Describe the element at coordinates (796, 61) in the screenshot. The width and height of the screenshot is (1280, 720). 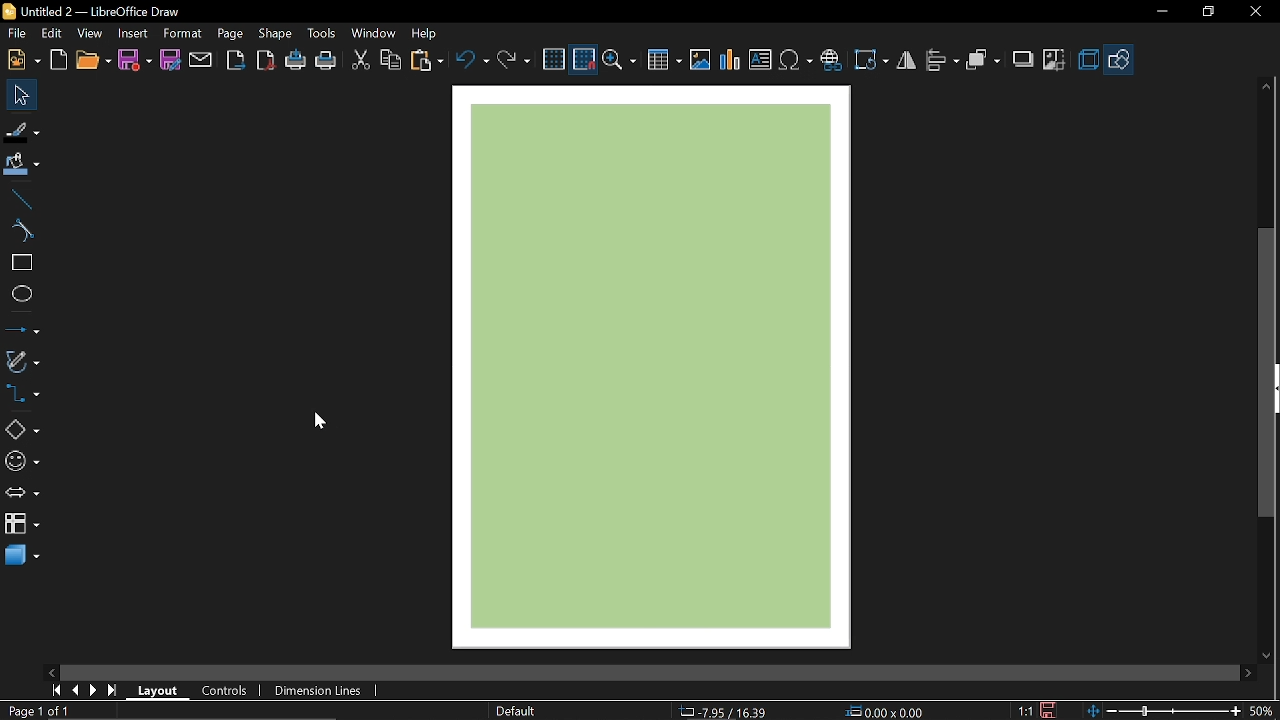
I see `Insert symbol` at that location.